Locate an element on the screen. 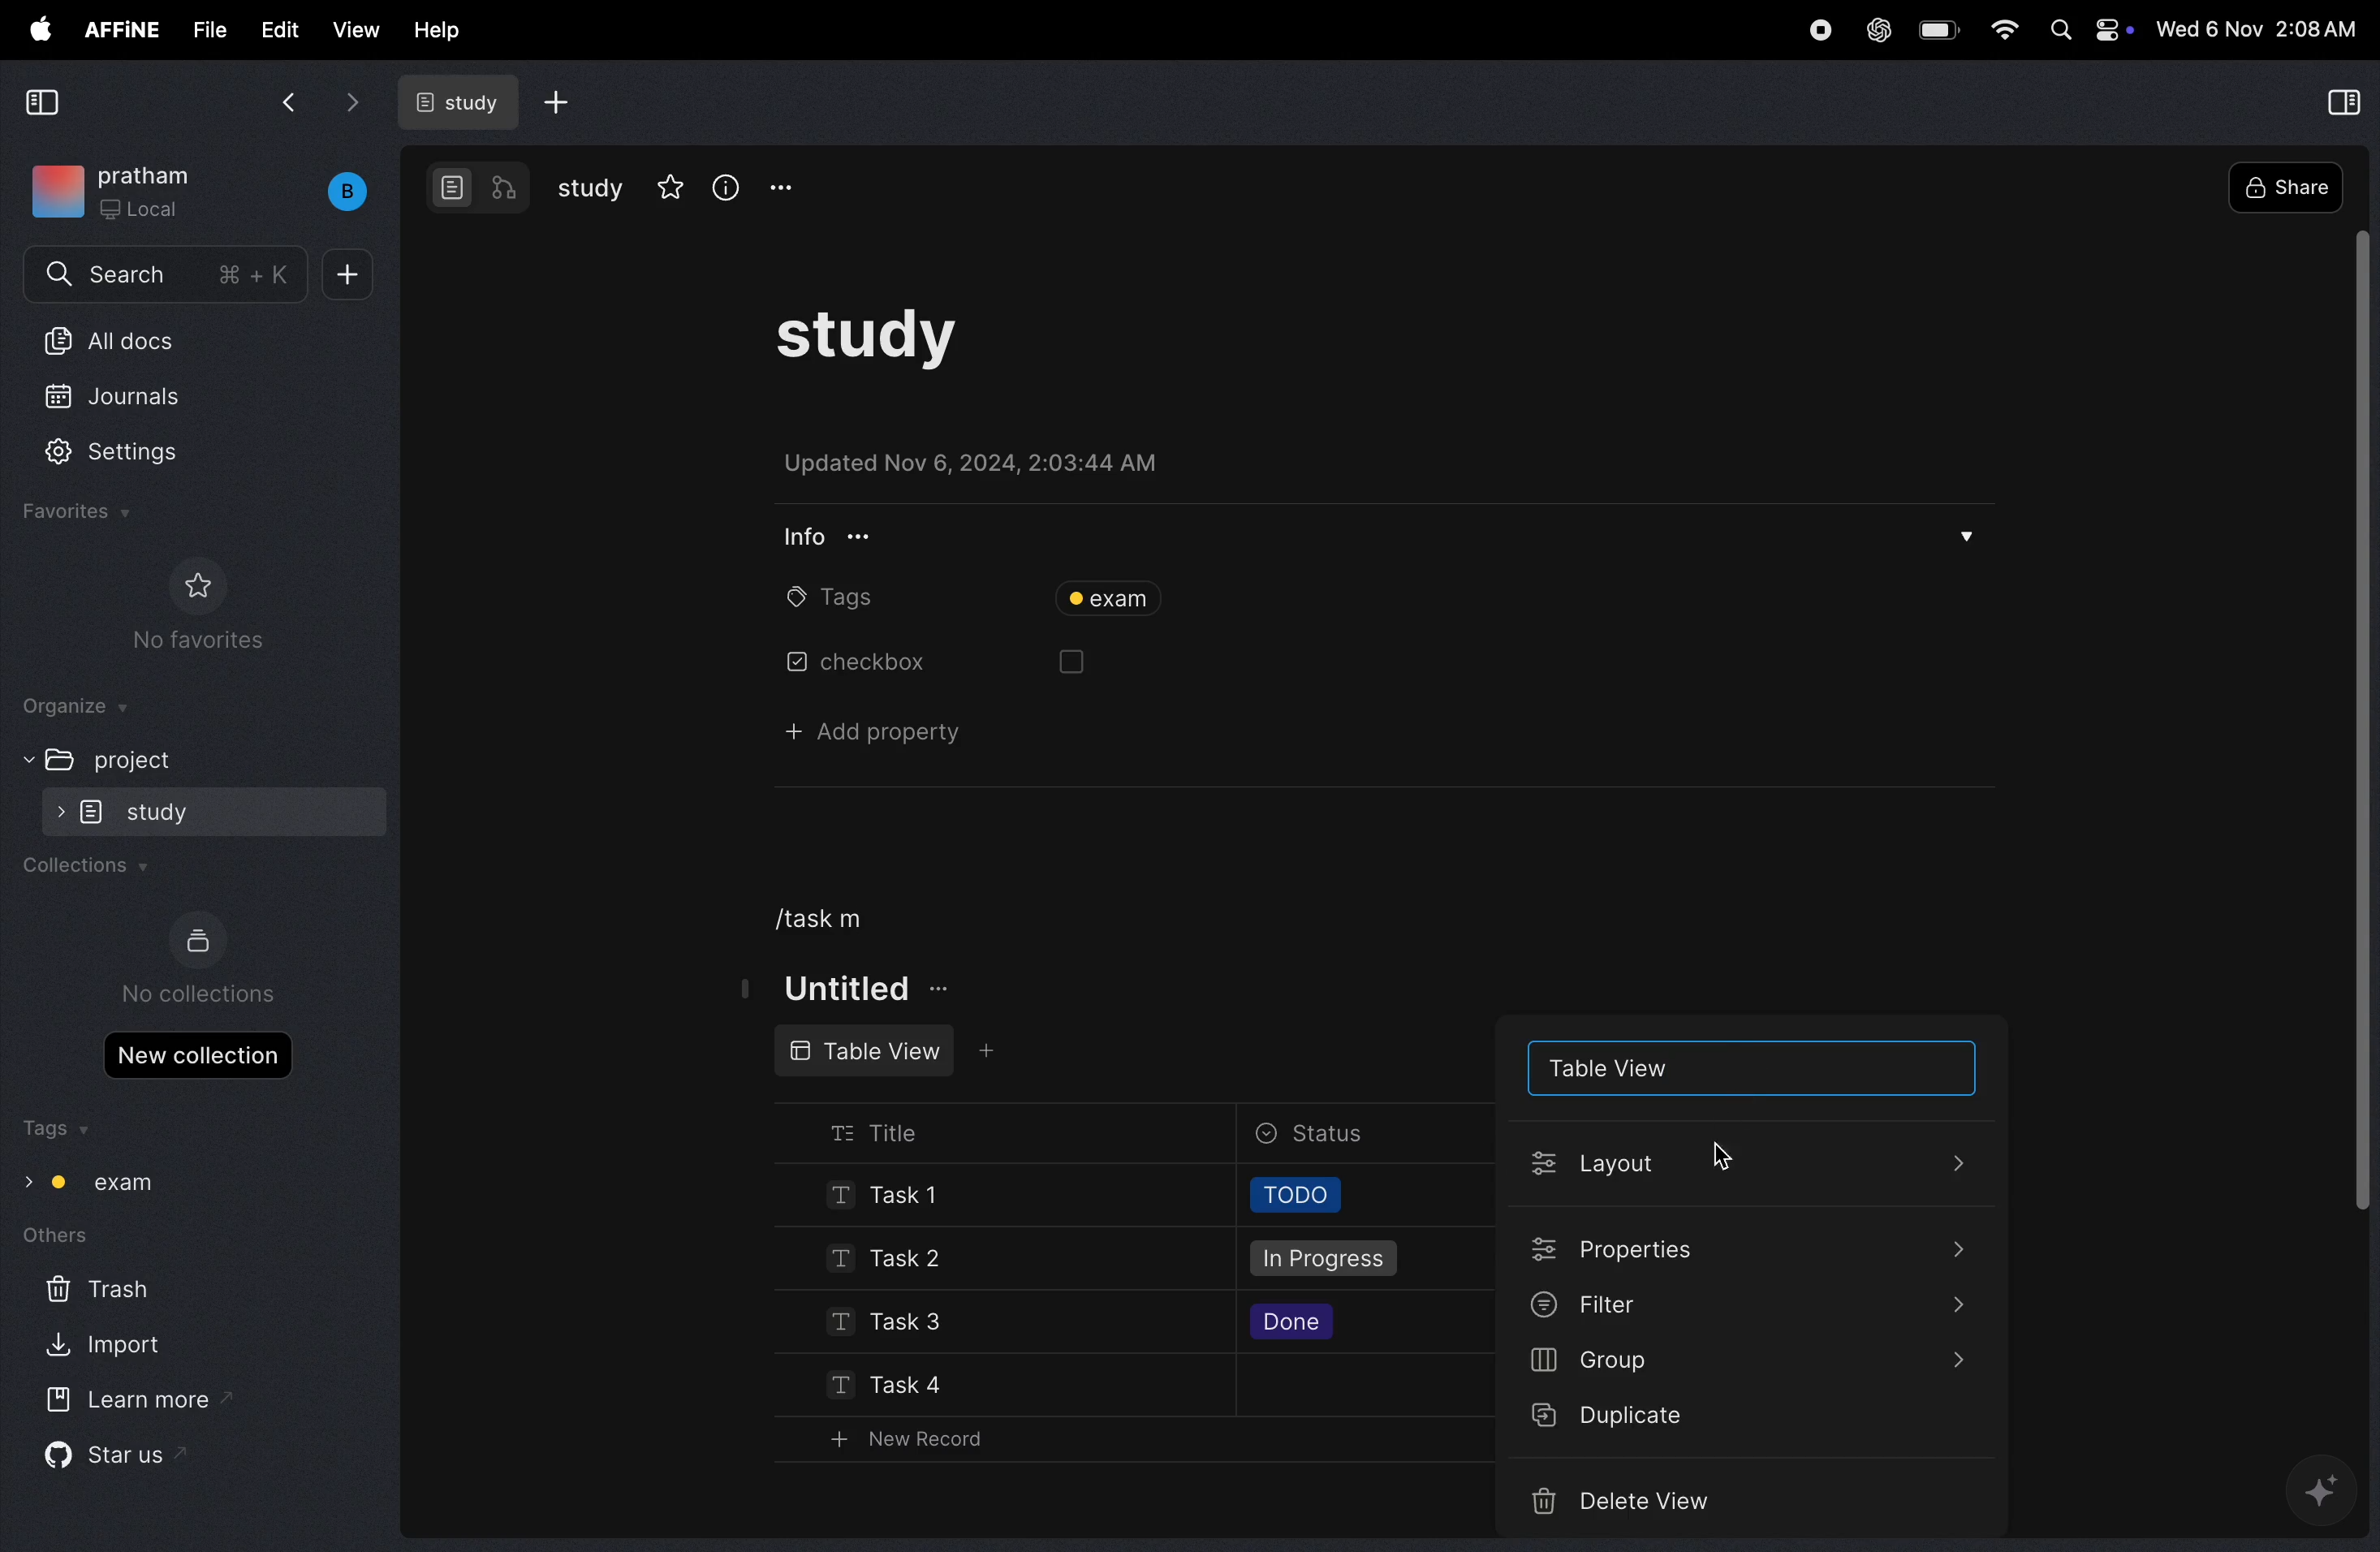 This screenshot has height=1552, width=2380. collapse view is located at coordinates (2343, 98).